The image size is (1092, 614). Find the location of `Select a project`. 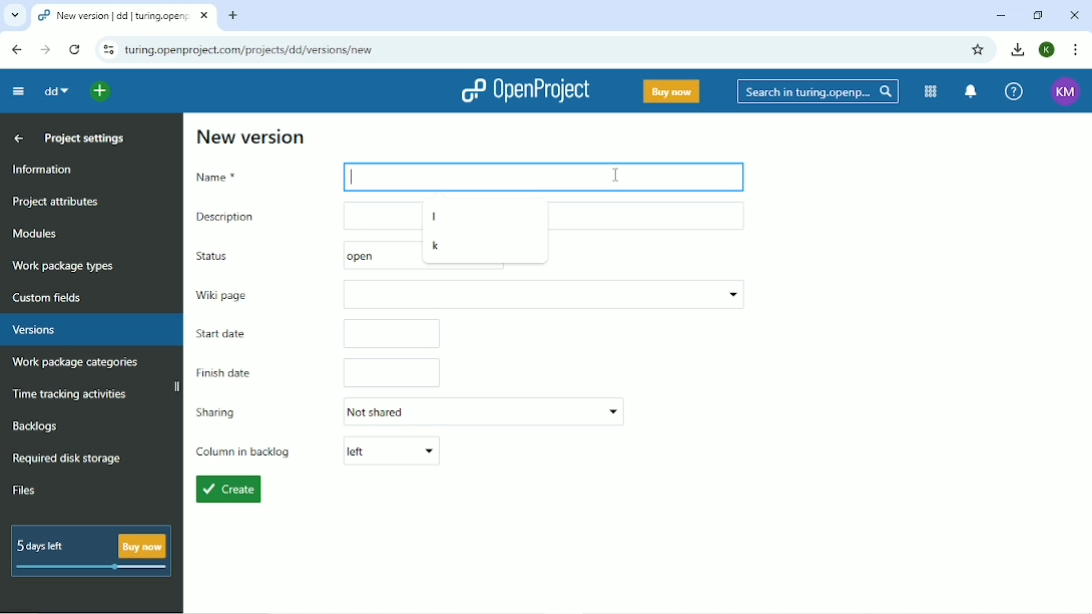

Select a project is located at coordinates (99, 92).